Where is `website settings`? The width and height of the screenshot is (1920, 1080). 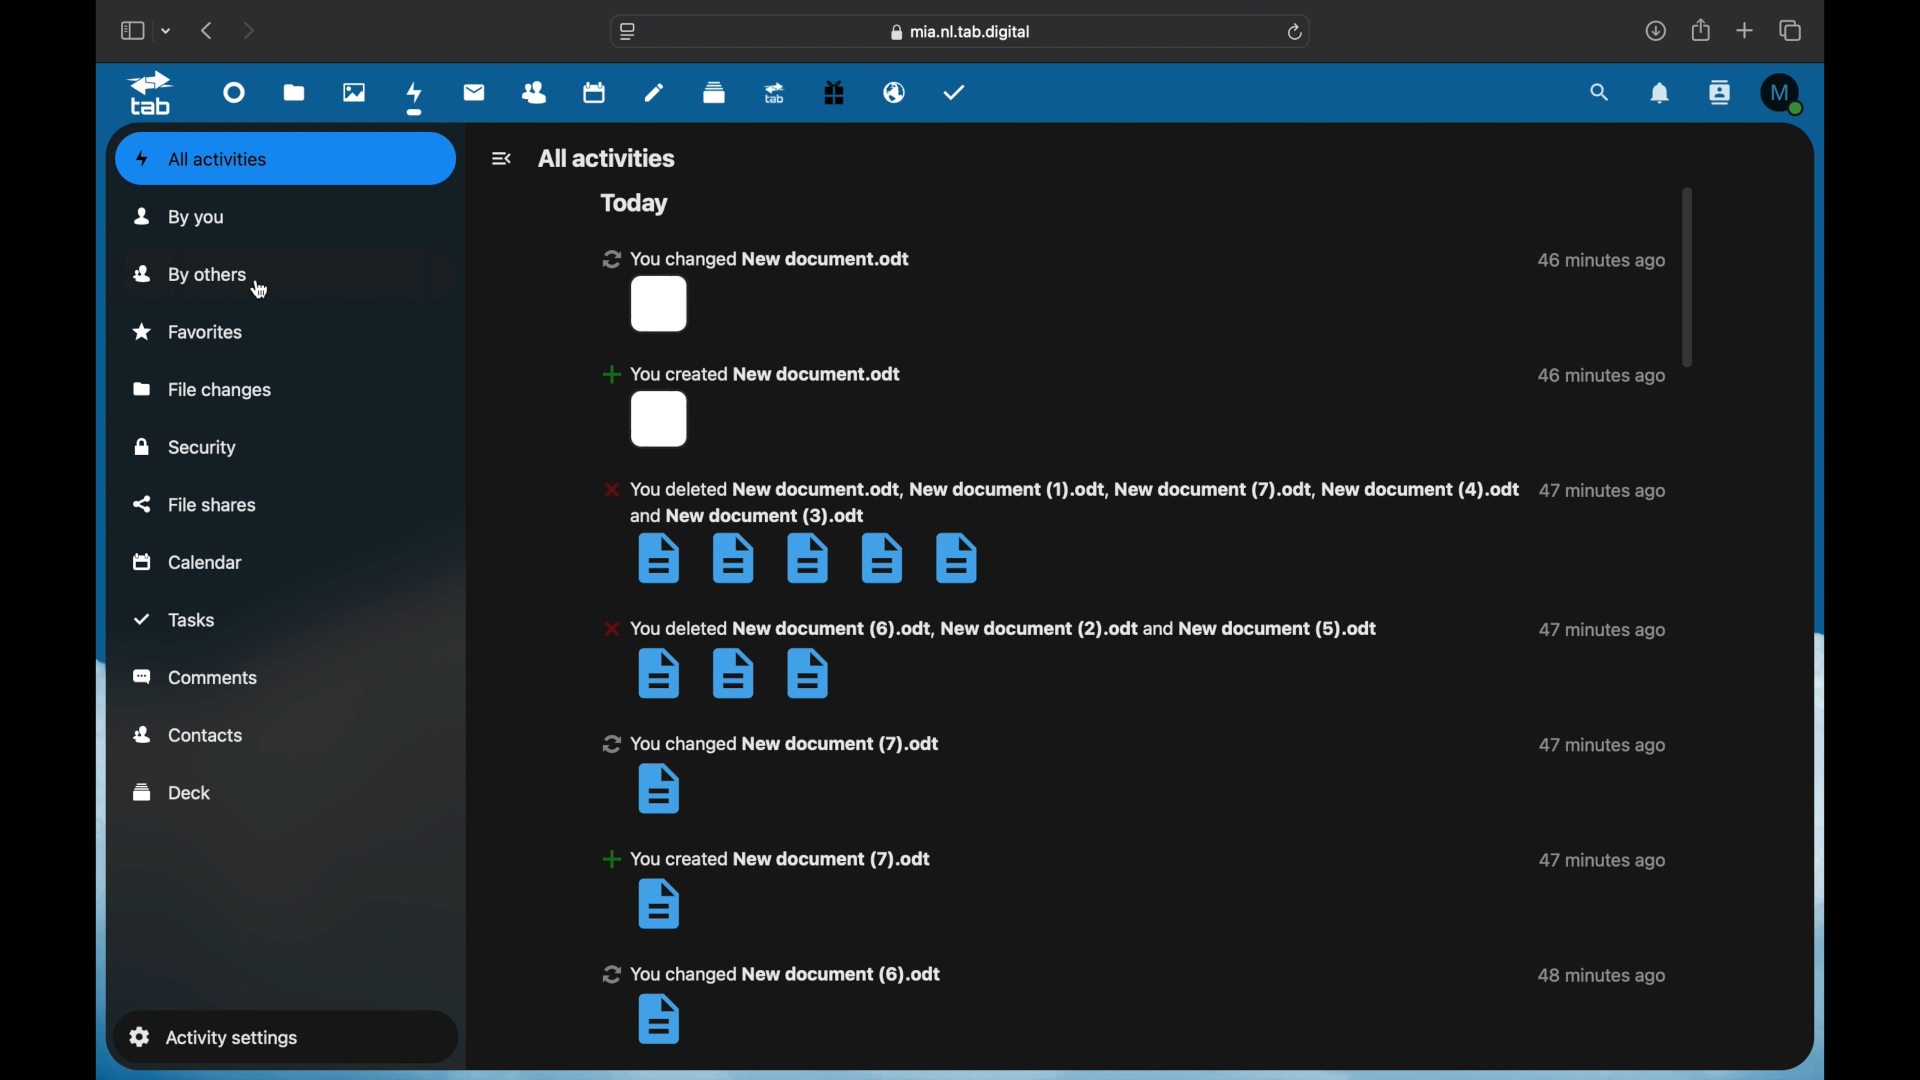 website settings is located at coordinates (628, 32).